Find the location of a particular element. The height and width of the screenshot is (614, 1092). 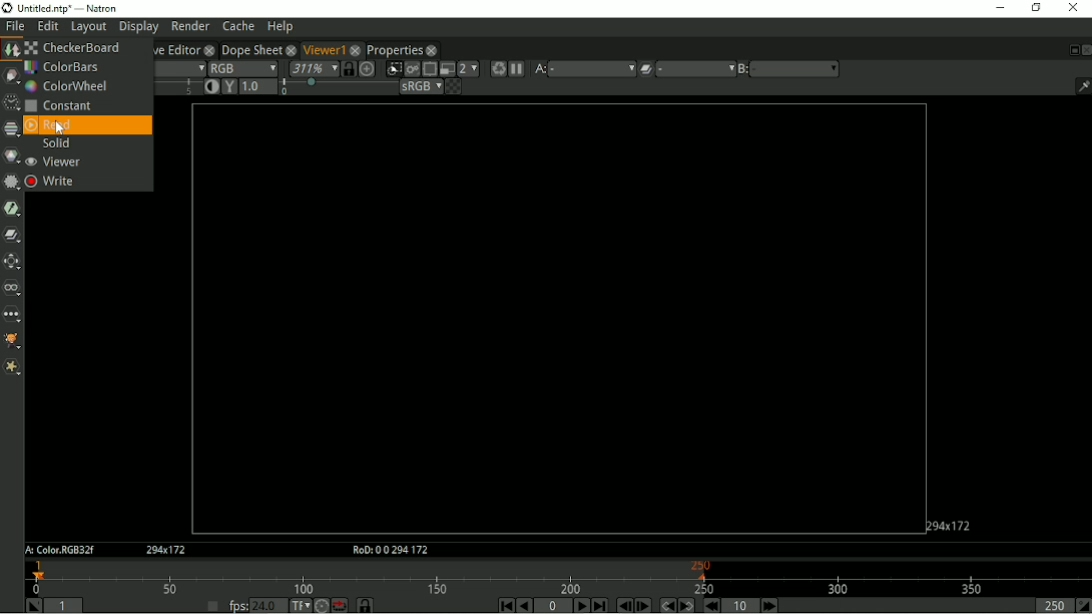

Merge is located at coordinates (13, 234).